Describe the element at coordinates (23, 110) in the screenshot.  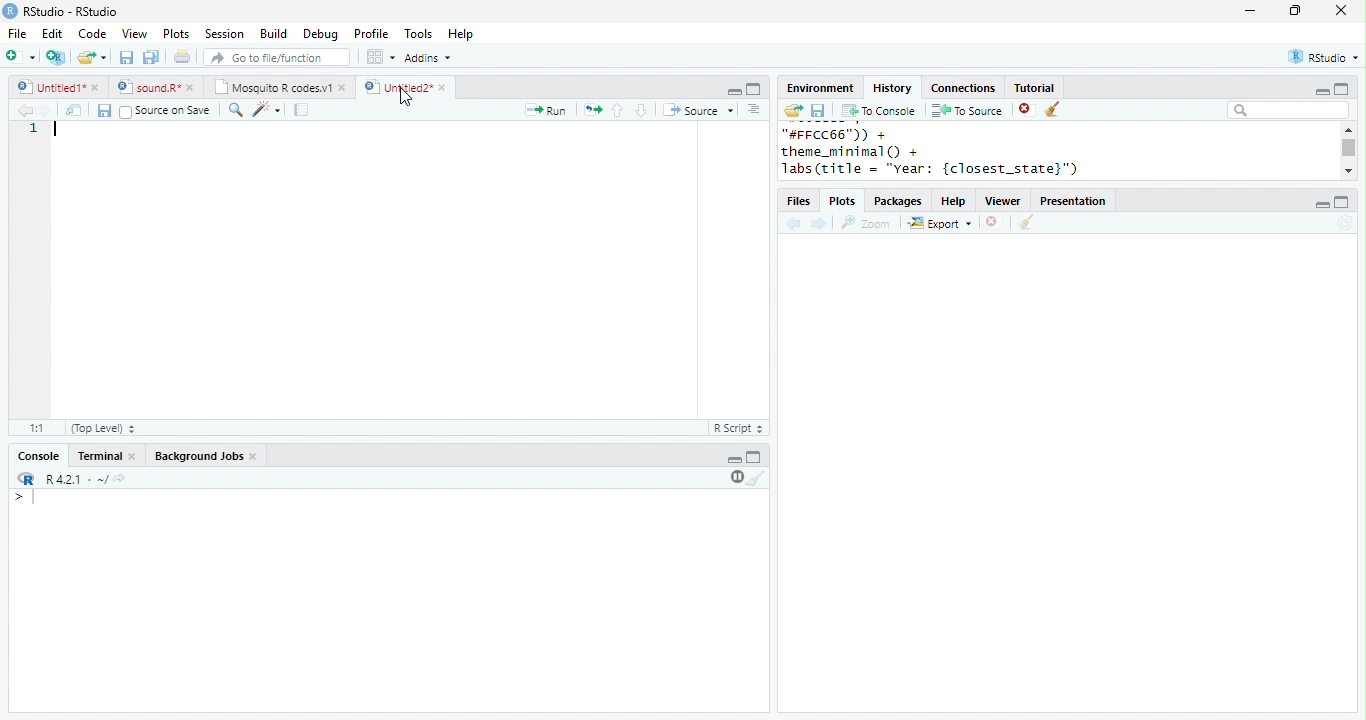
I see `back` at that location.